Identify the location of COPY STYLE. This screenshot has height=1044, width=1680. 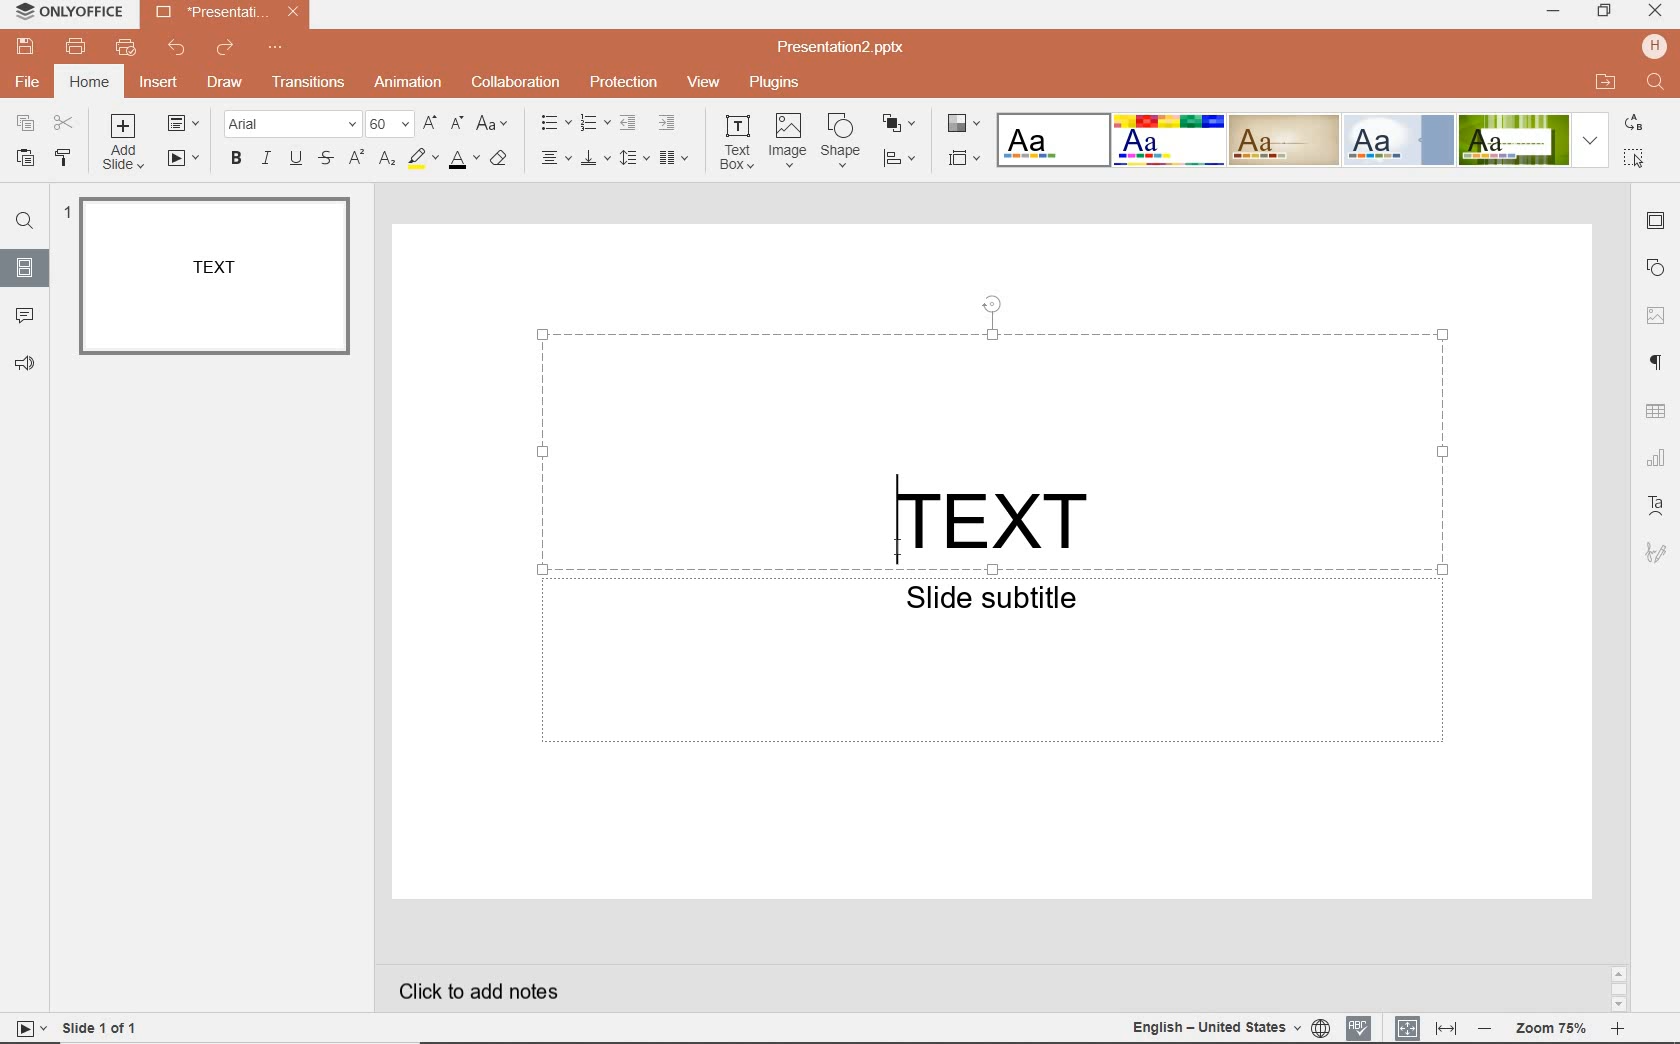
(63, 157).